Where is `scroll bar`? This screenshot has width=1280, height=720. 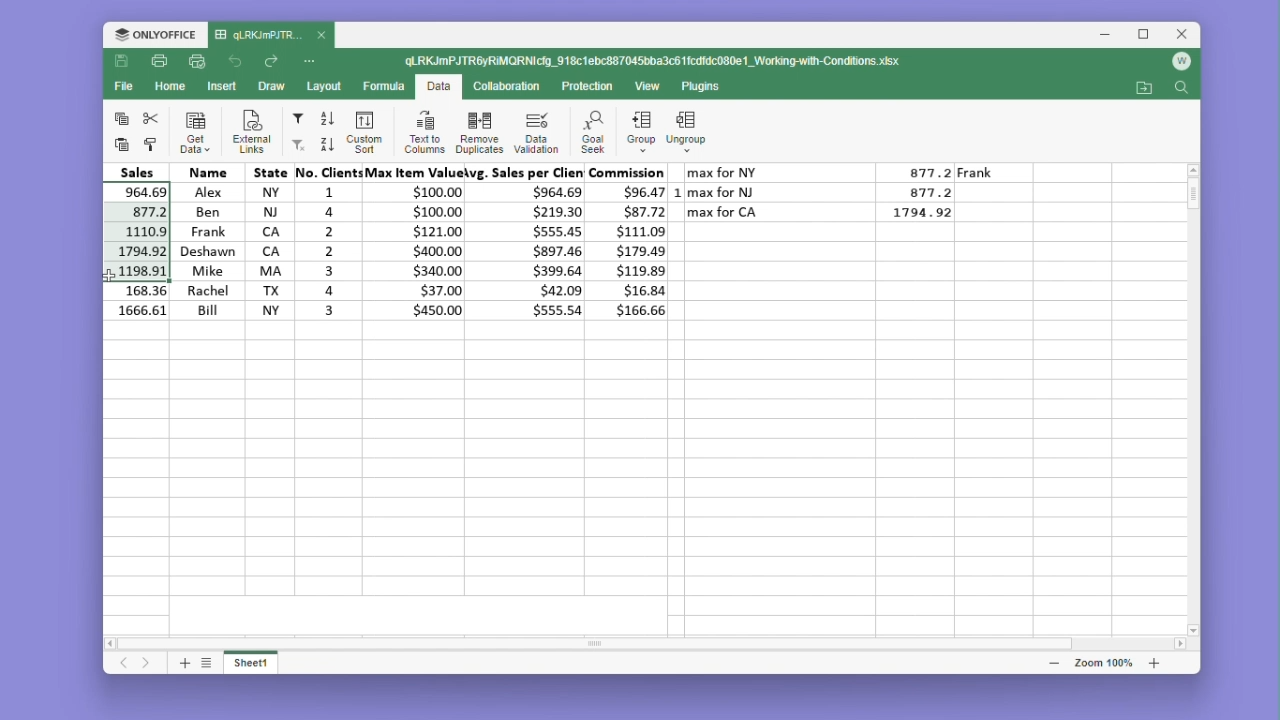
scroll bar is located at coordinates (616, 643).